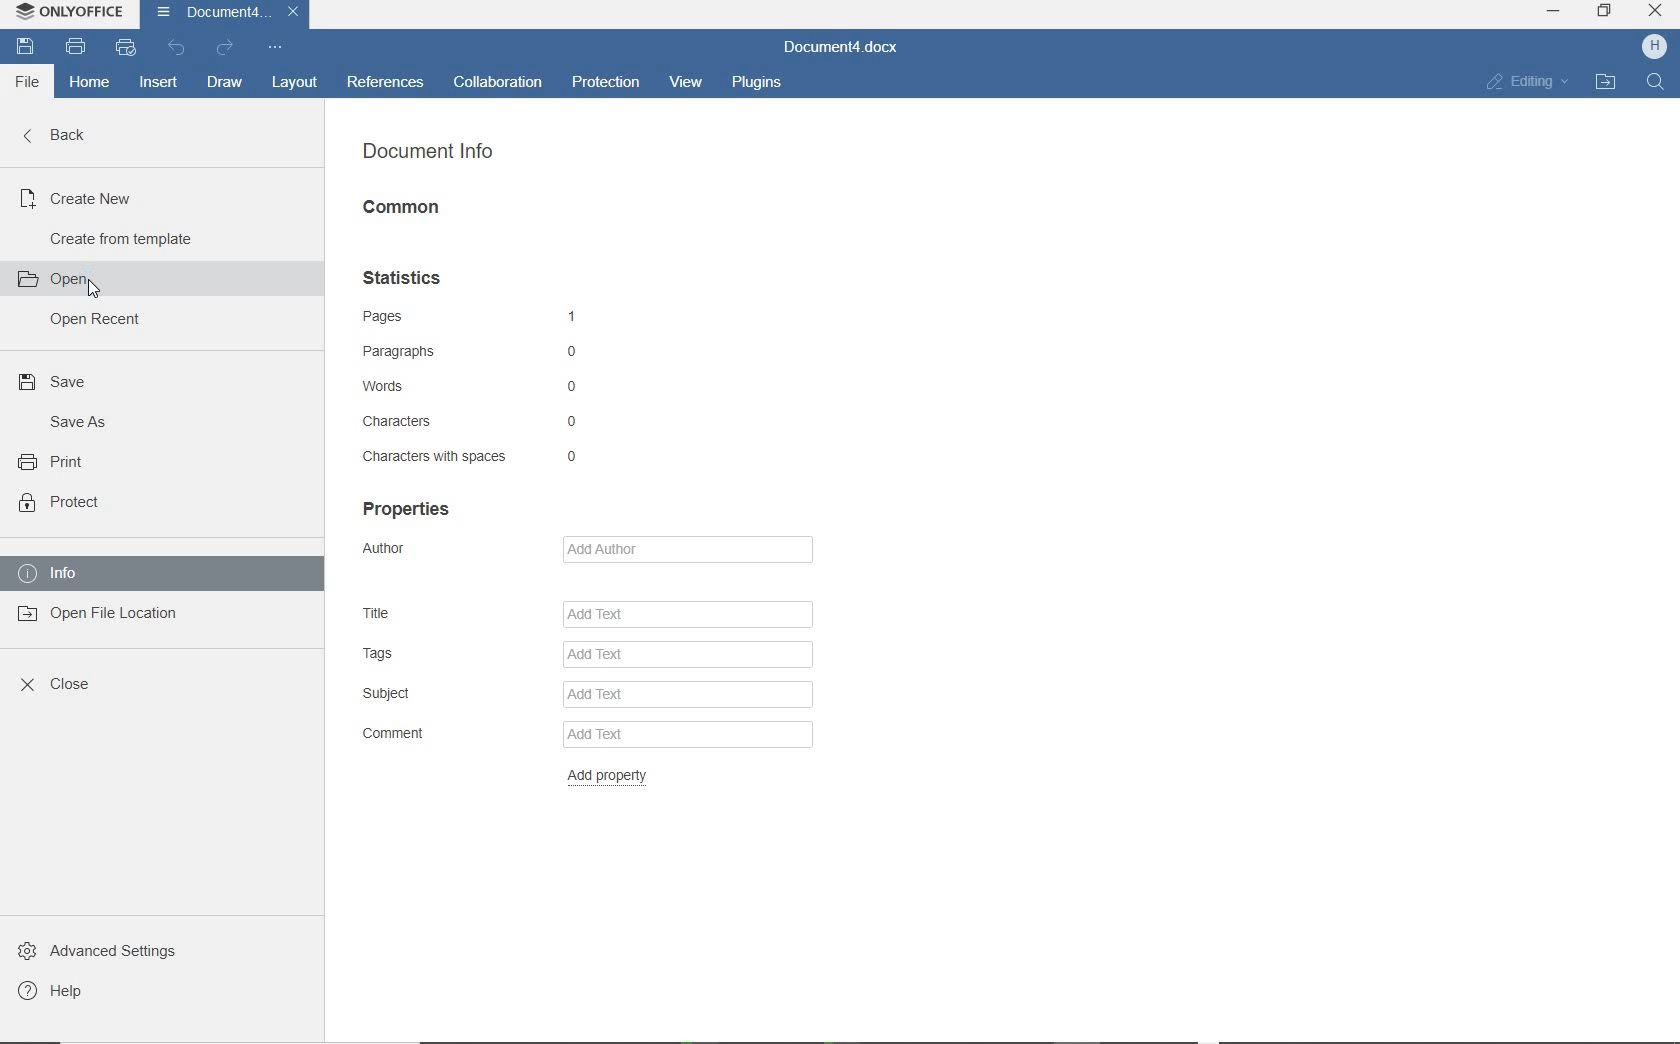 The height and width of the screenshot is (1044, 1680). I want to click on Help, so click(57, 991).